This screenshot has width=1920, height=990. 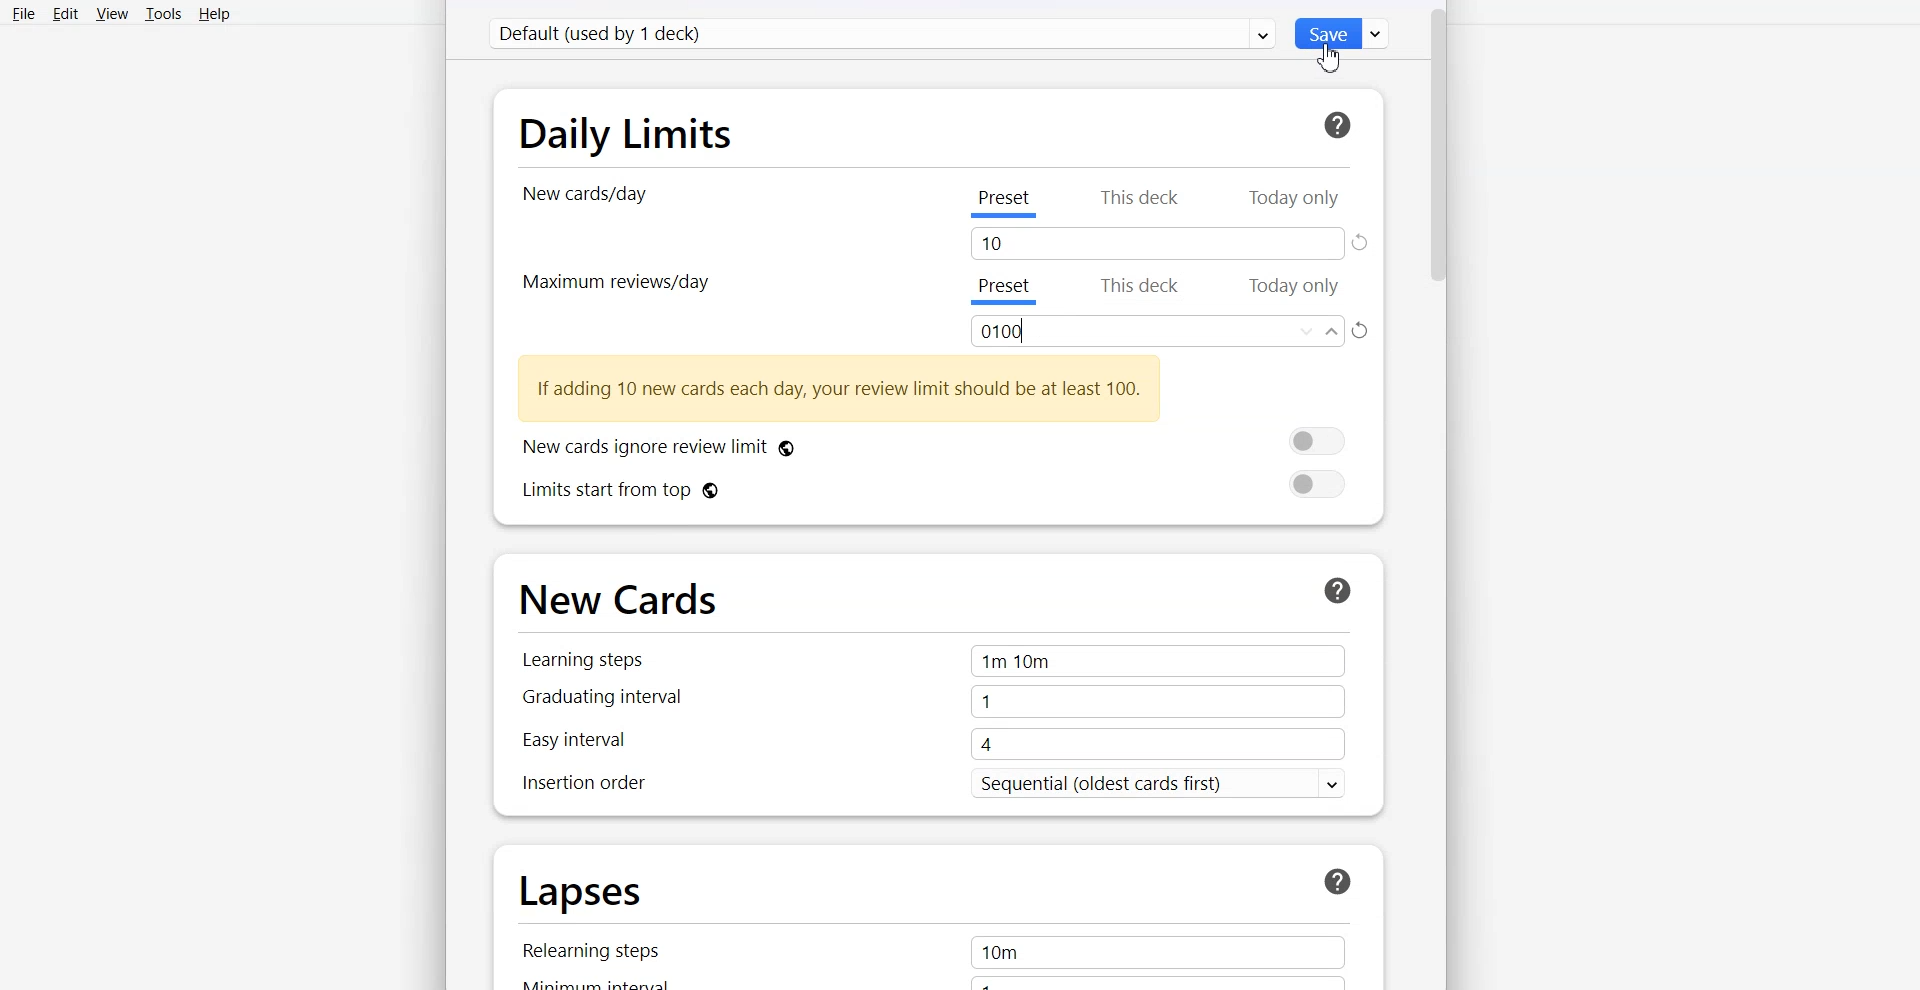 I want to click on This deck, so click(x=1141, y=289).